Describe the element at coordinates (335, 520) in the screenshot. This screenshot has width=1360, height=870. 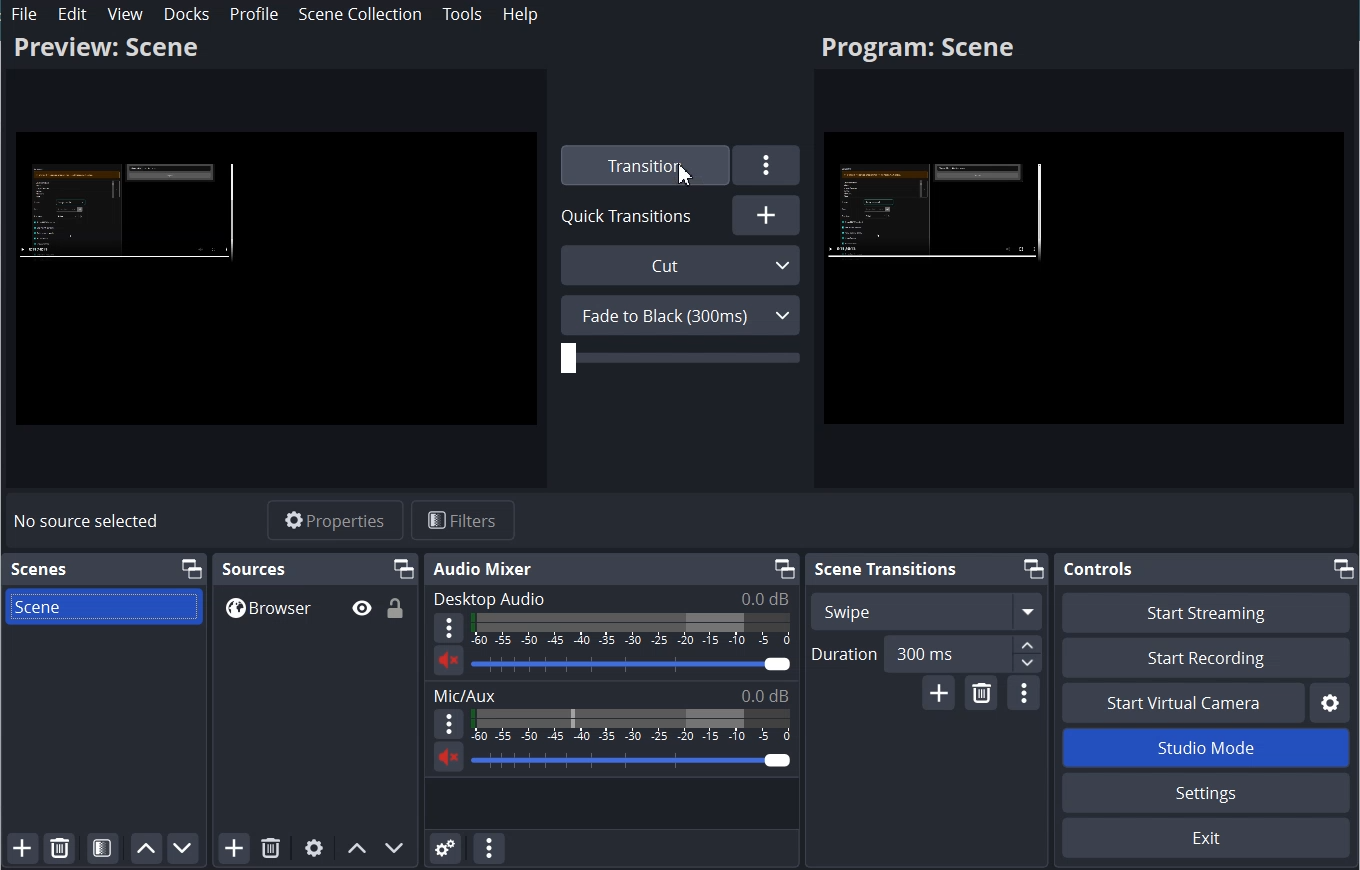
I see `Properties` at that location.